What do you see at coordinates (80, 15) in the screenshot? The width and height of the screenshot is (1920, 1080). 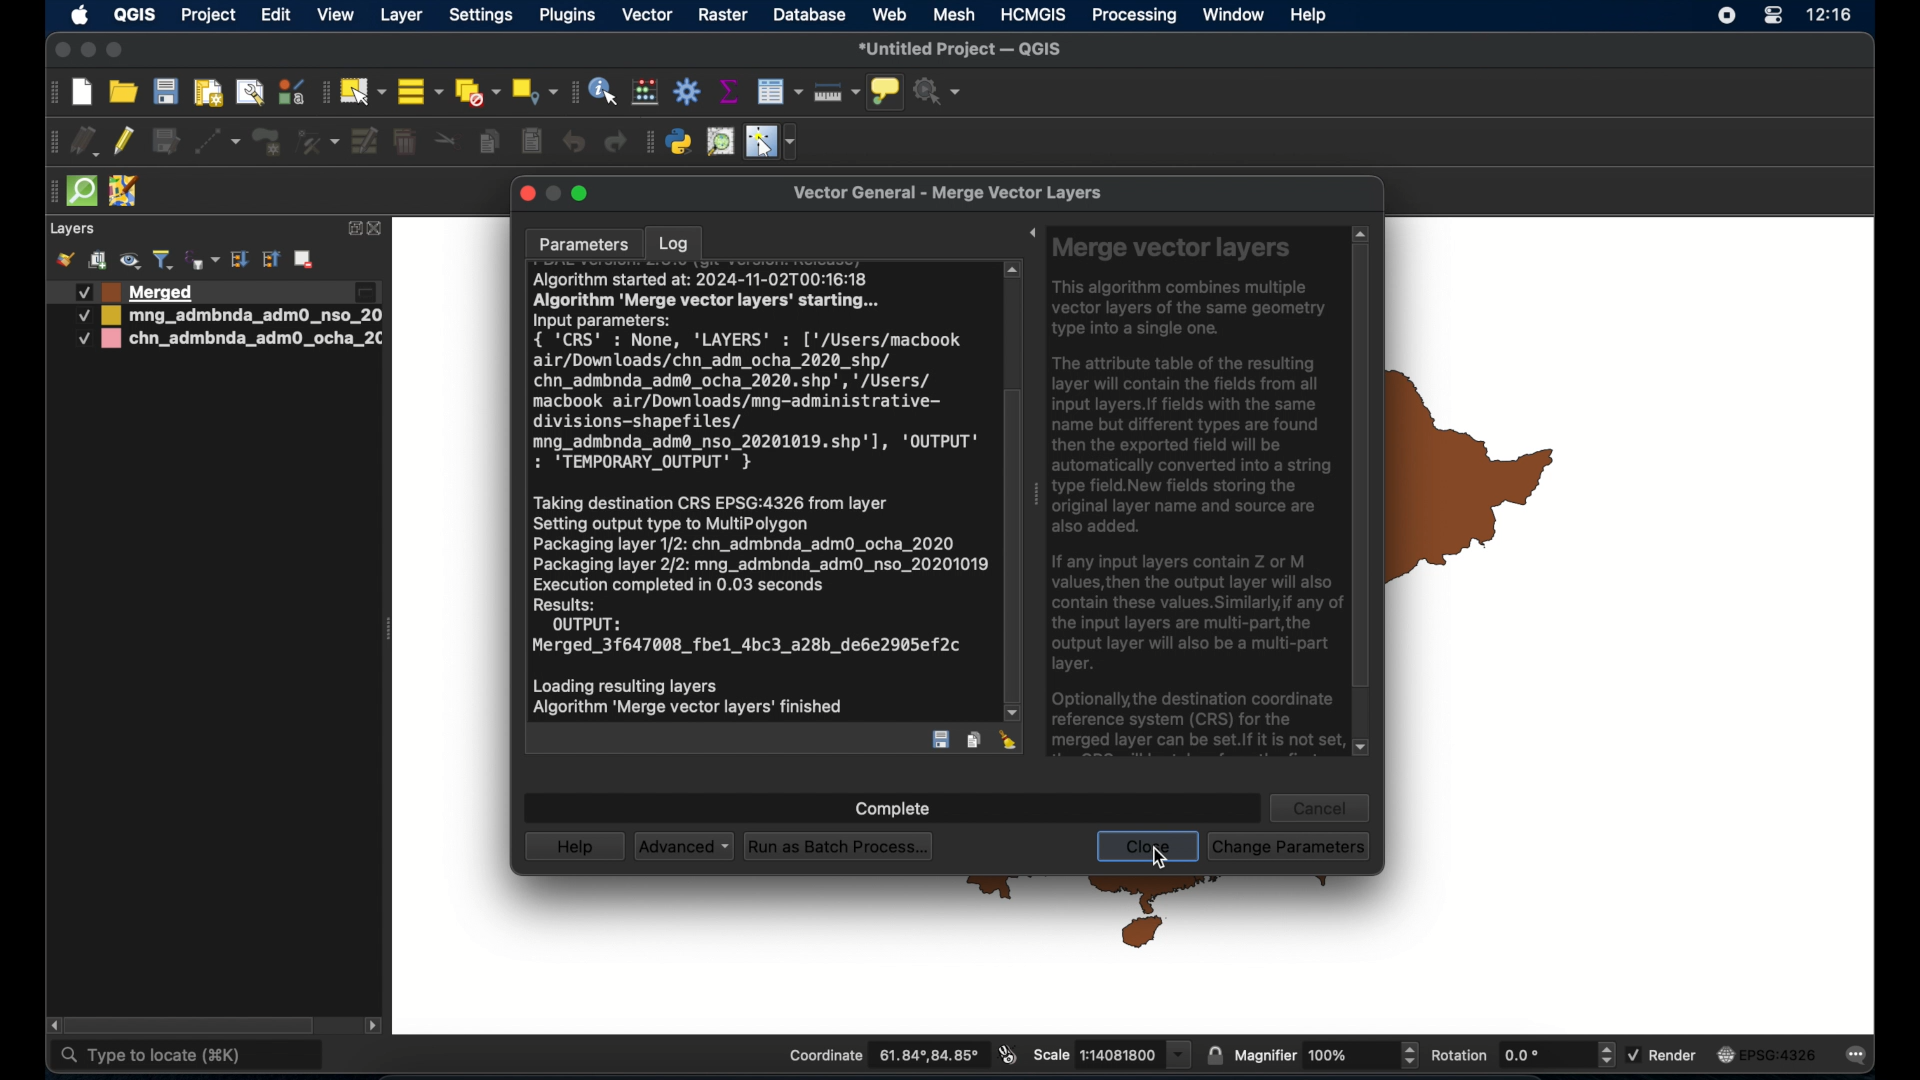 I see `apple icon` at bounding box center [80, 15].